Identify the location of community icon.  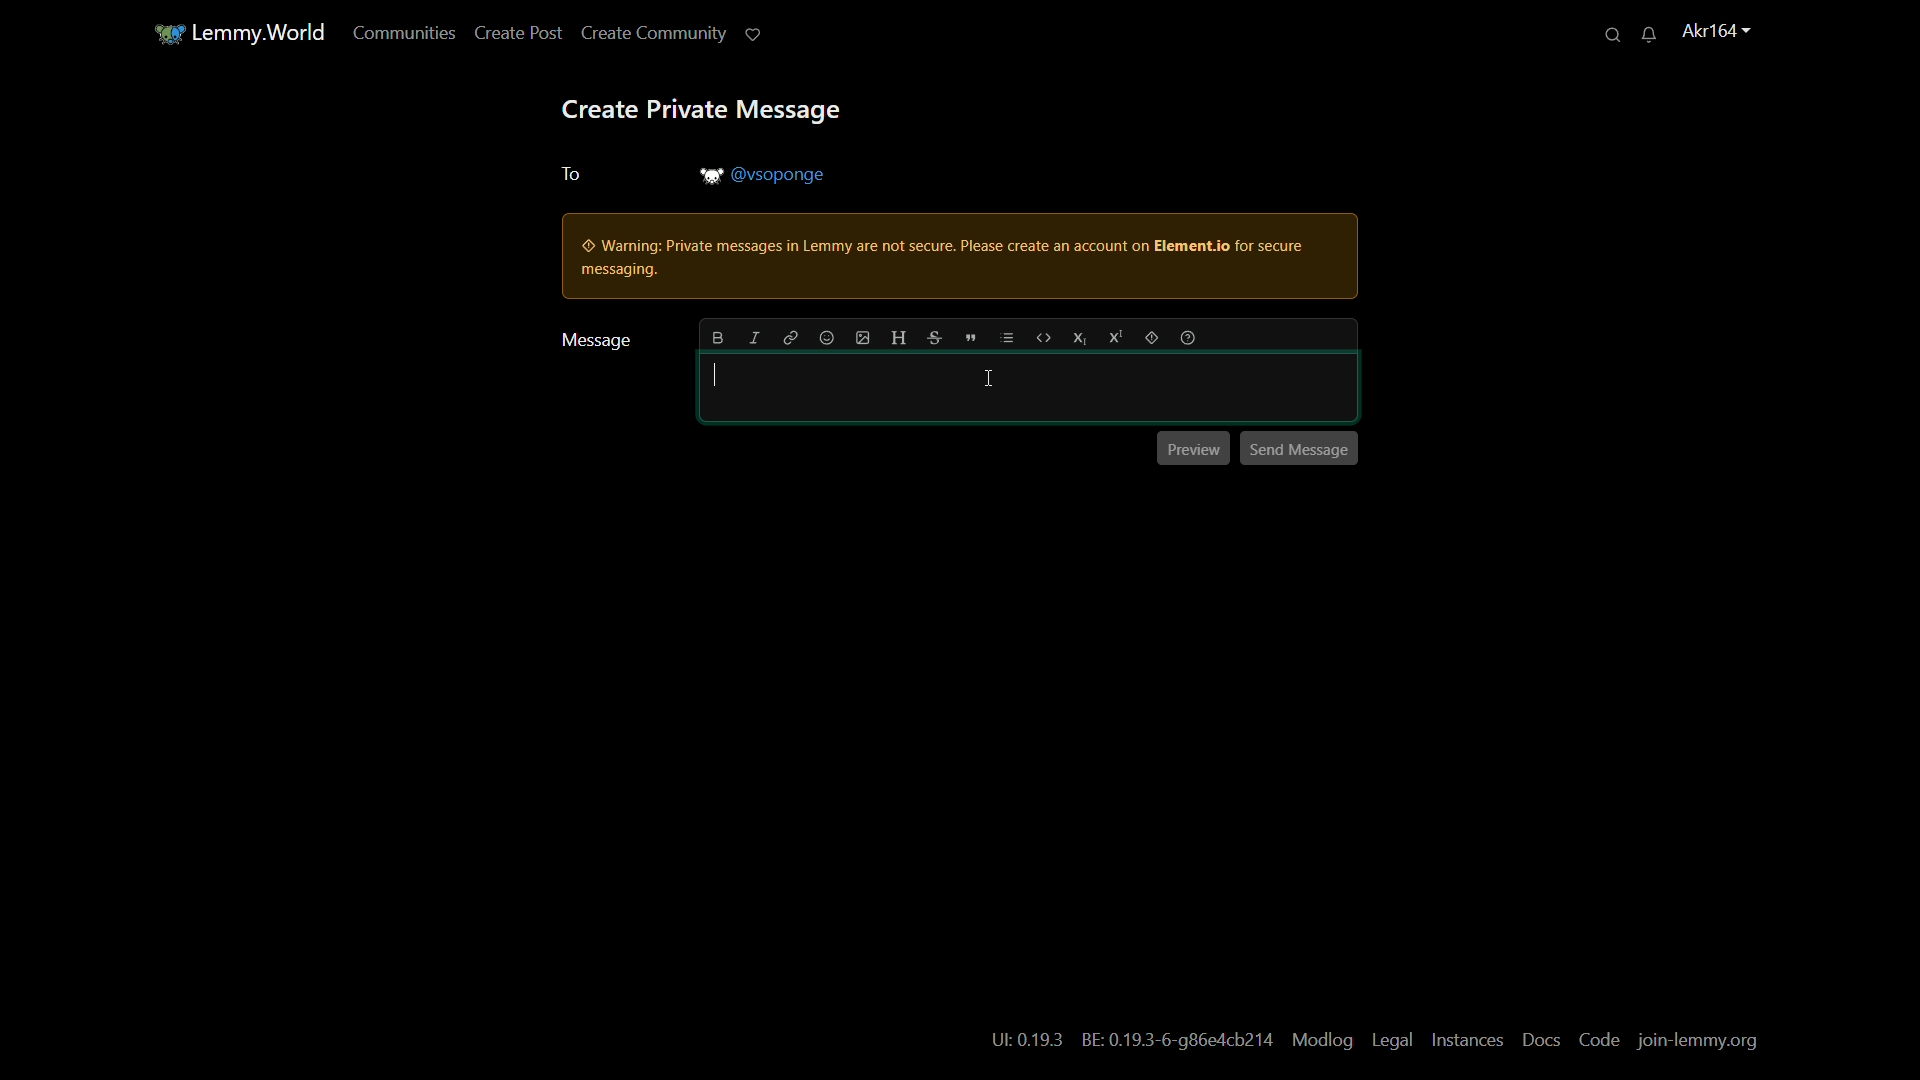
(155, 32).